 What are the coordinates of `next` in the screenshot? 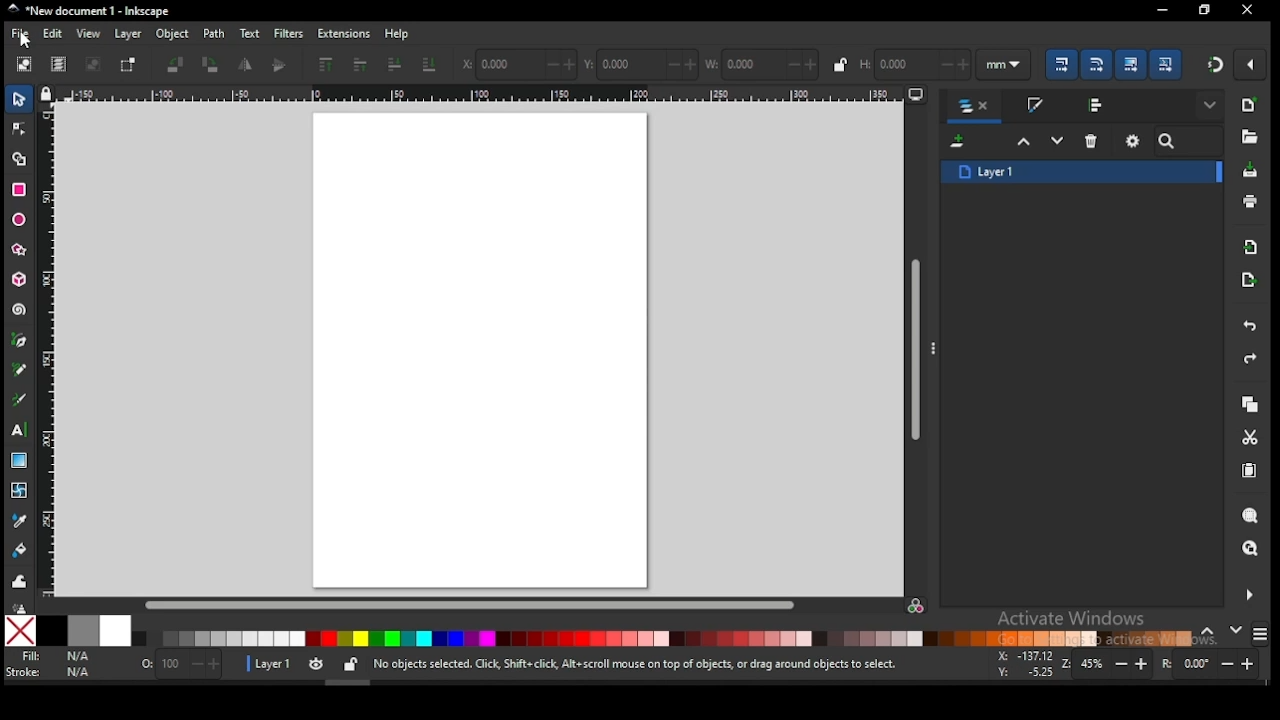 It's located at (1236, 630).